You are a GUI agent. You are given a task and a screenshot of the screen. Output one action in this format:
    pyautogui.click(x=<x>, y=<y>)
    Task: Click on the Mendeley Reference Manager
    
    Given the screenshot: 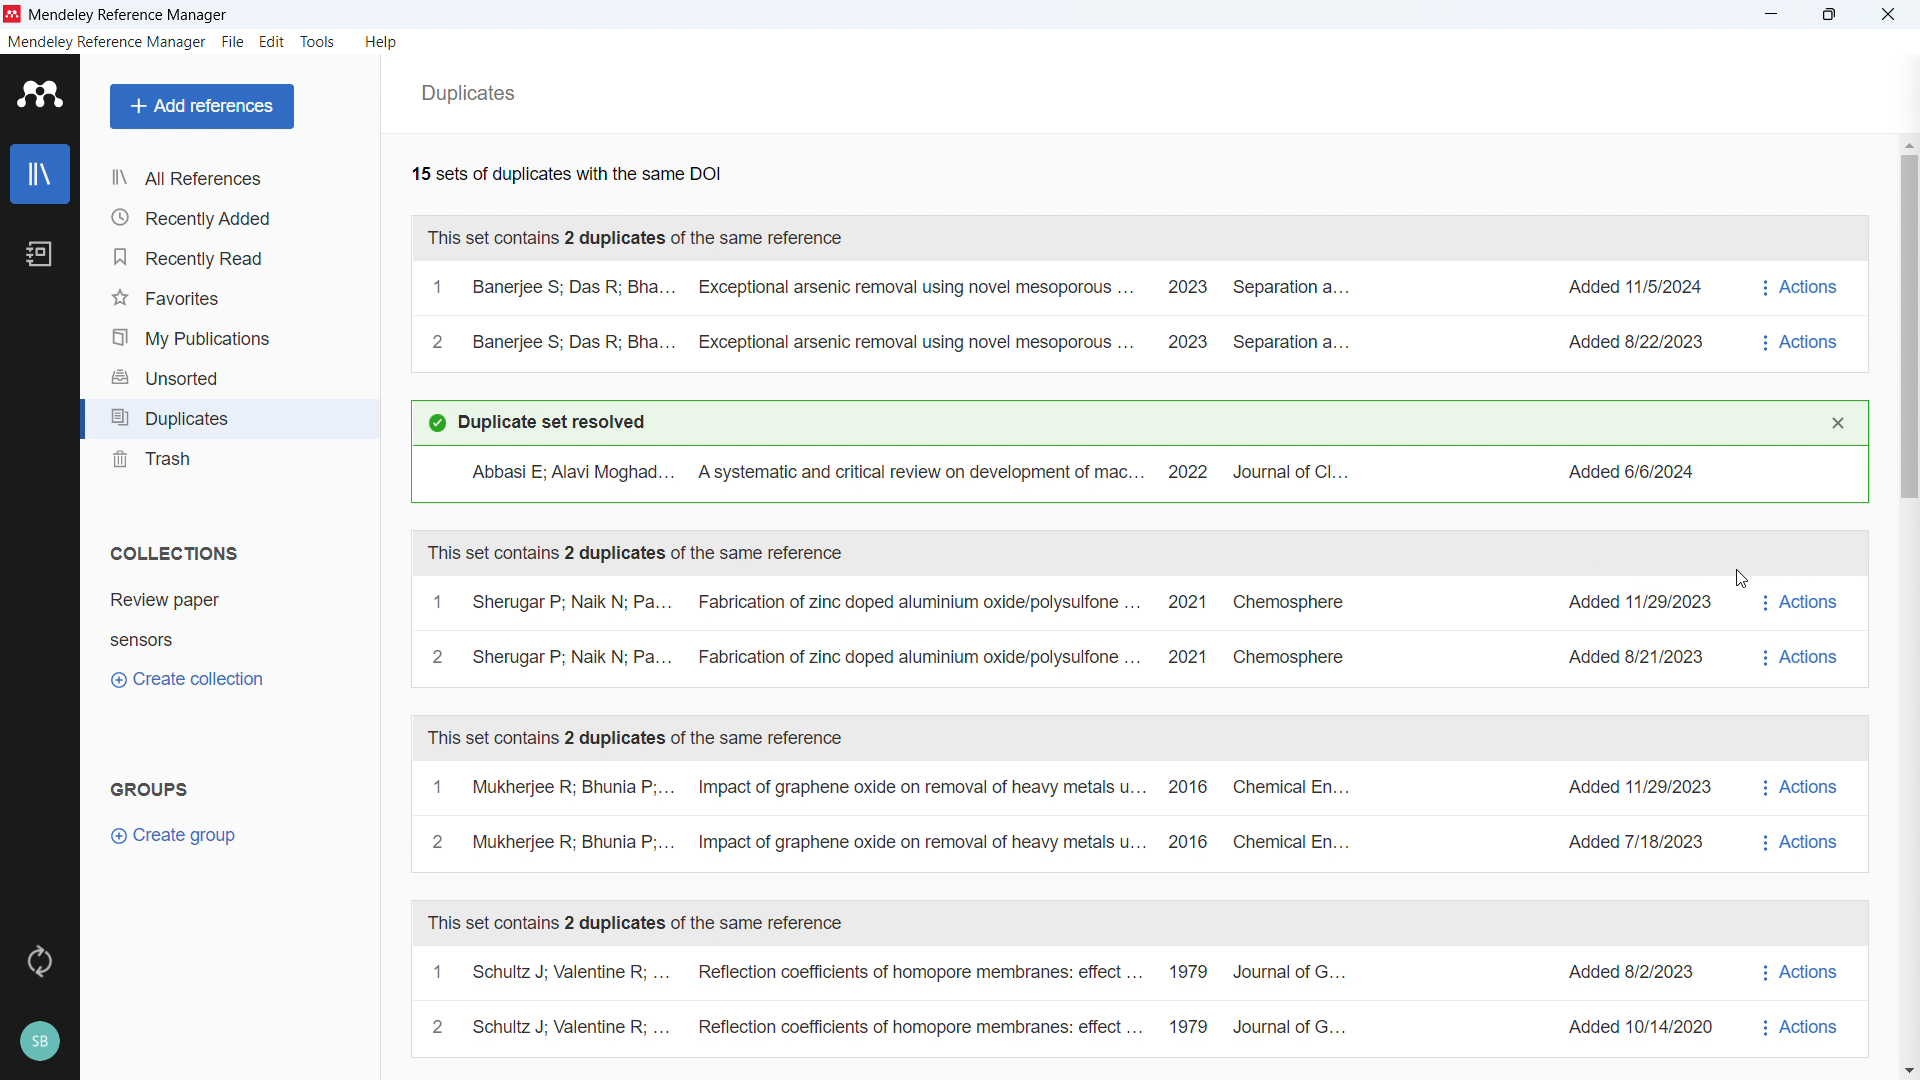 What is the action you would take?
    pyautogui.click(x=129, y=15)
    